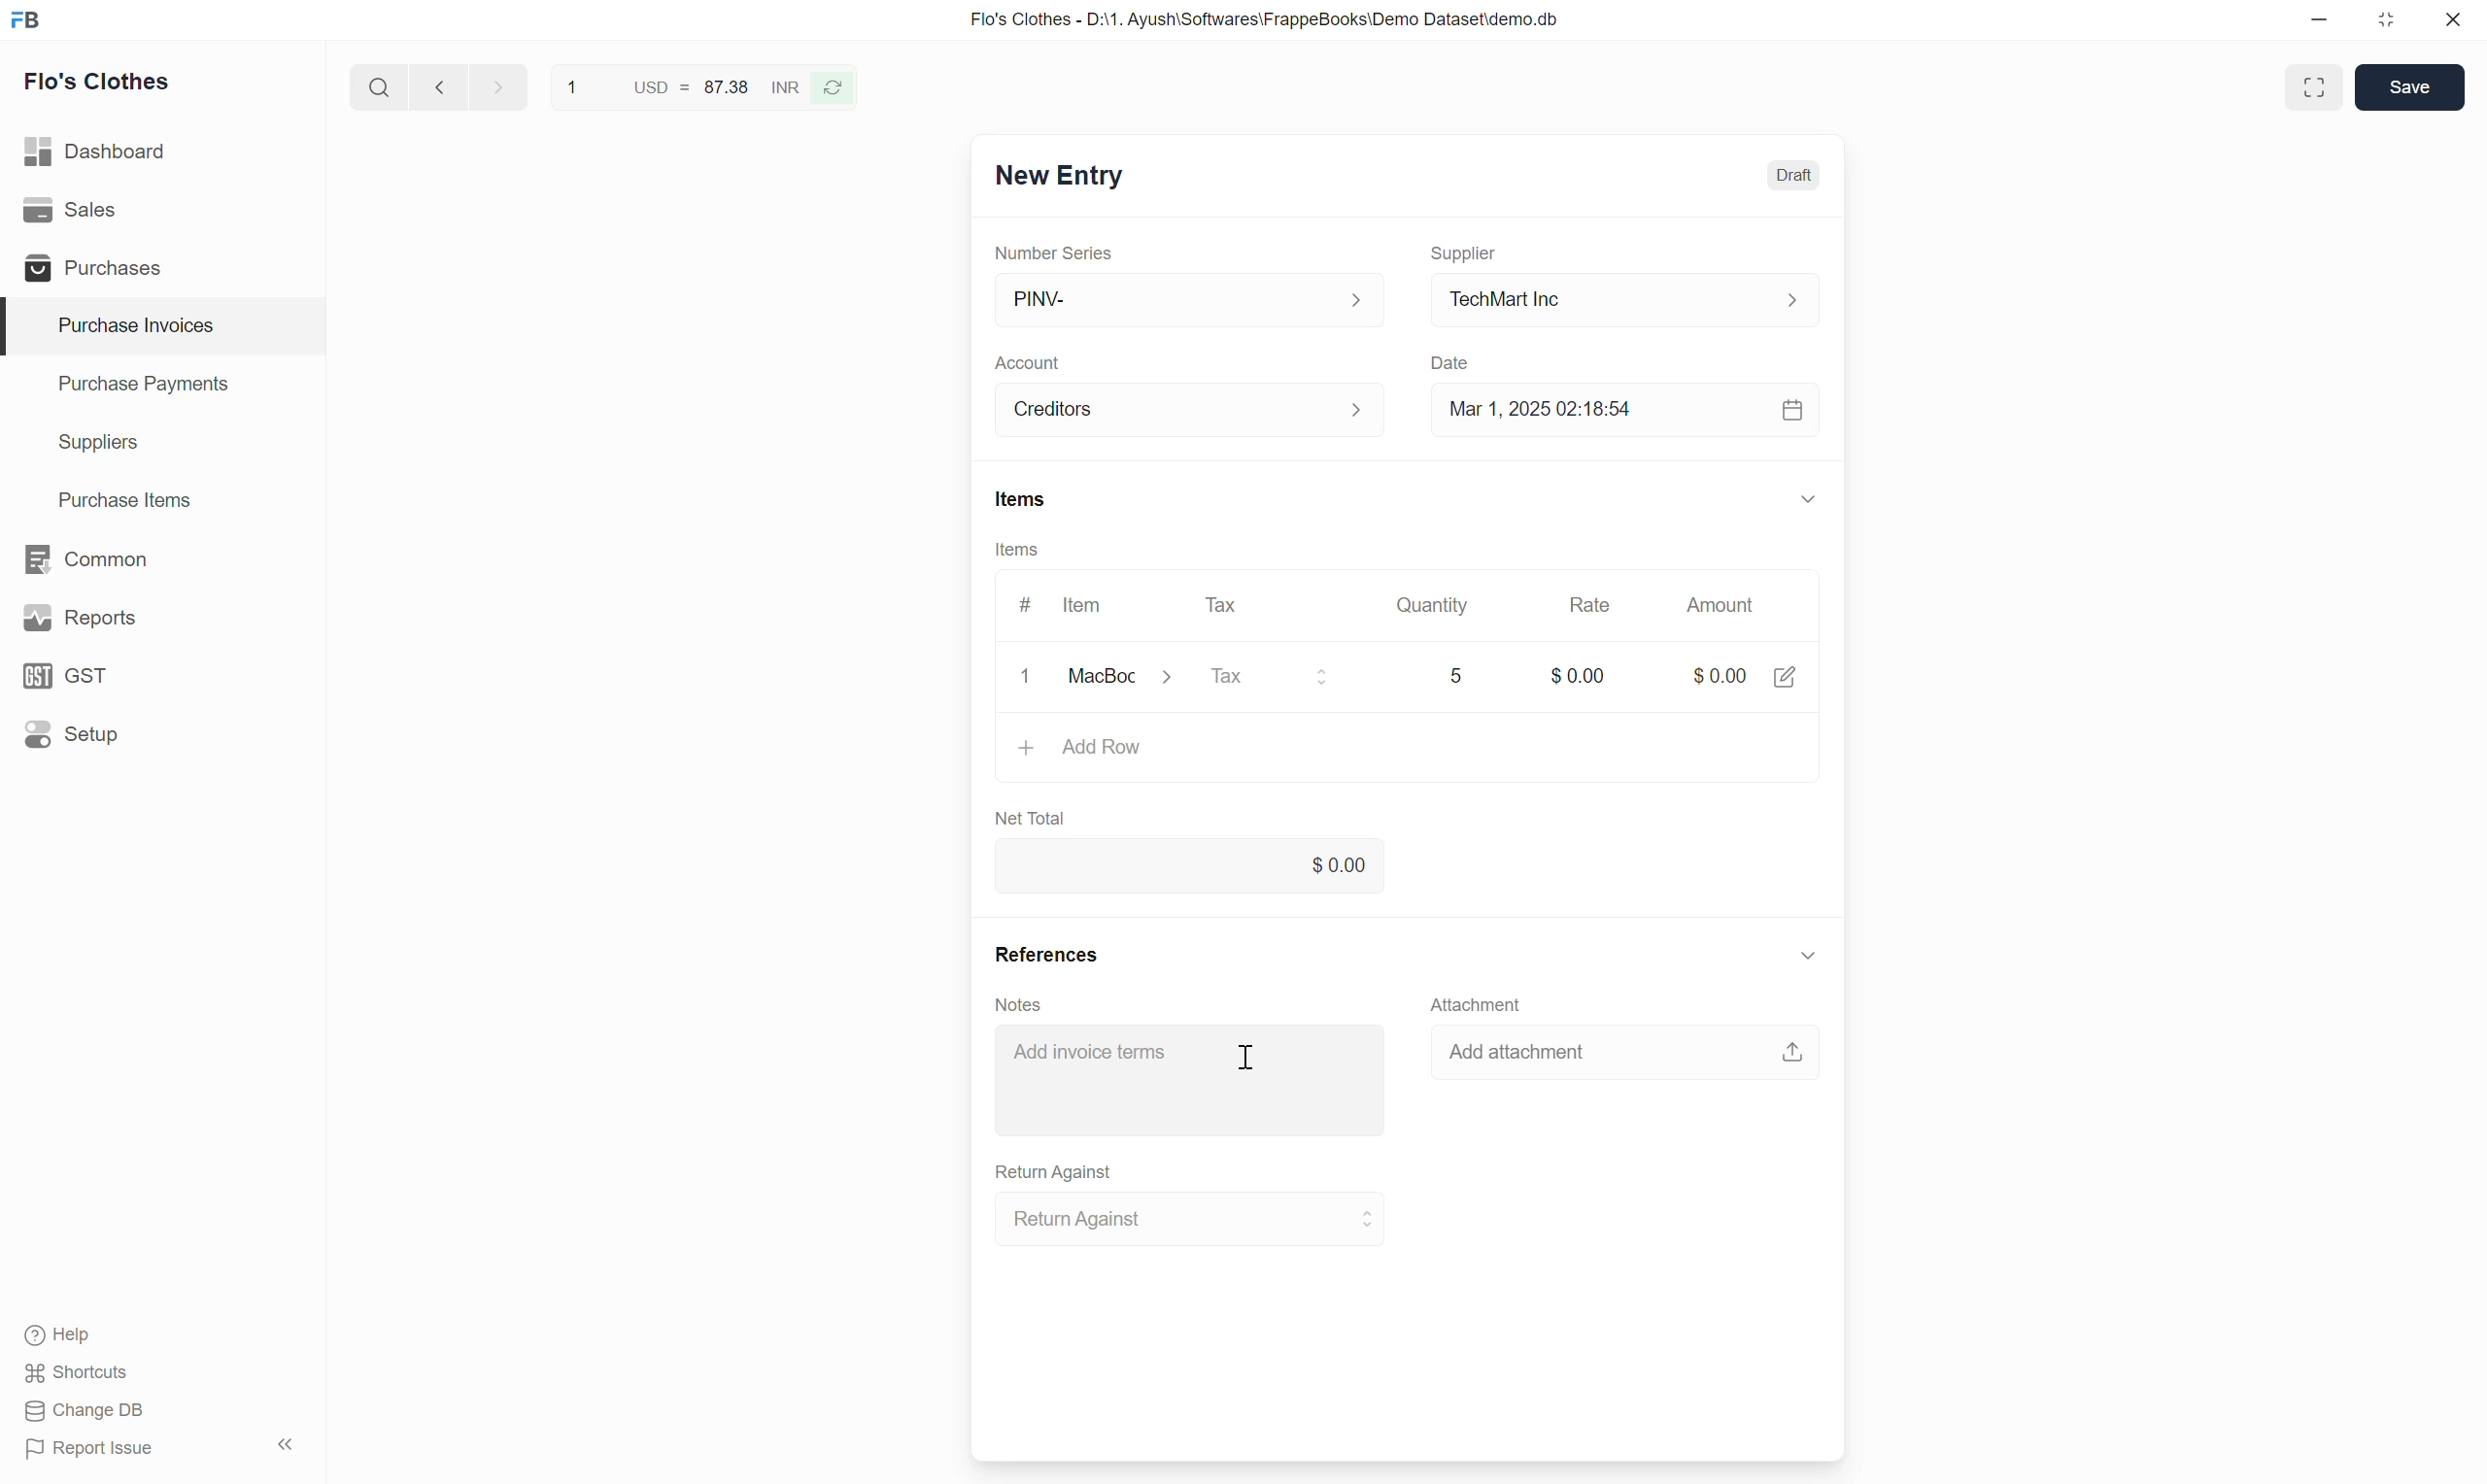 The image size is (2487, 1484). What do you see at coordinates (1463, 676) in the screenshot?
I see `5` at bounding box center [1463, 676].